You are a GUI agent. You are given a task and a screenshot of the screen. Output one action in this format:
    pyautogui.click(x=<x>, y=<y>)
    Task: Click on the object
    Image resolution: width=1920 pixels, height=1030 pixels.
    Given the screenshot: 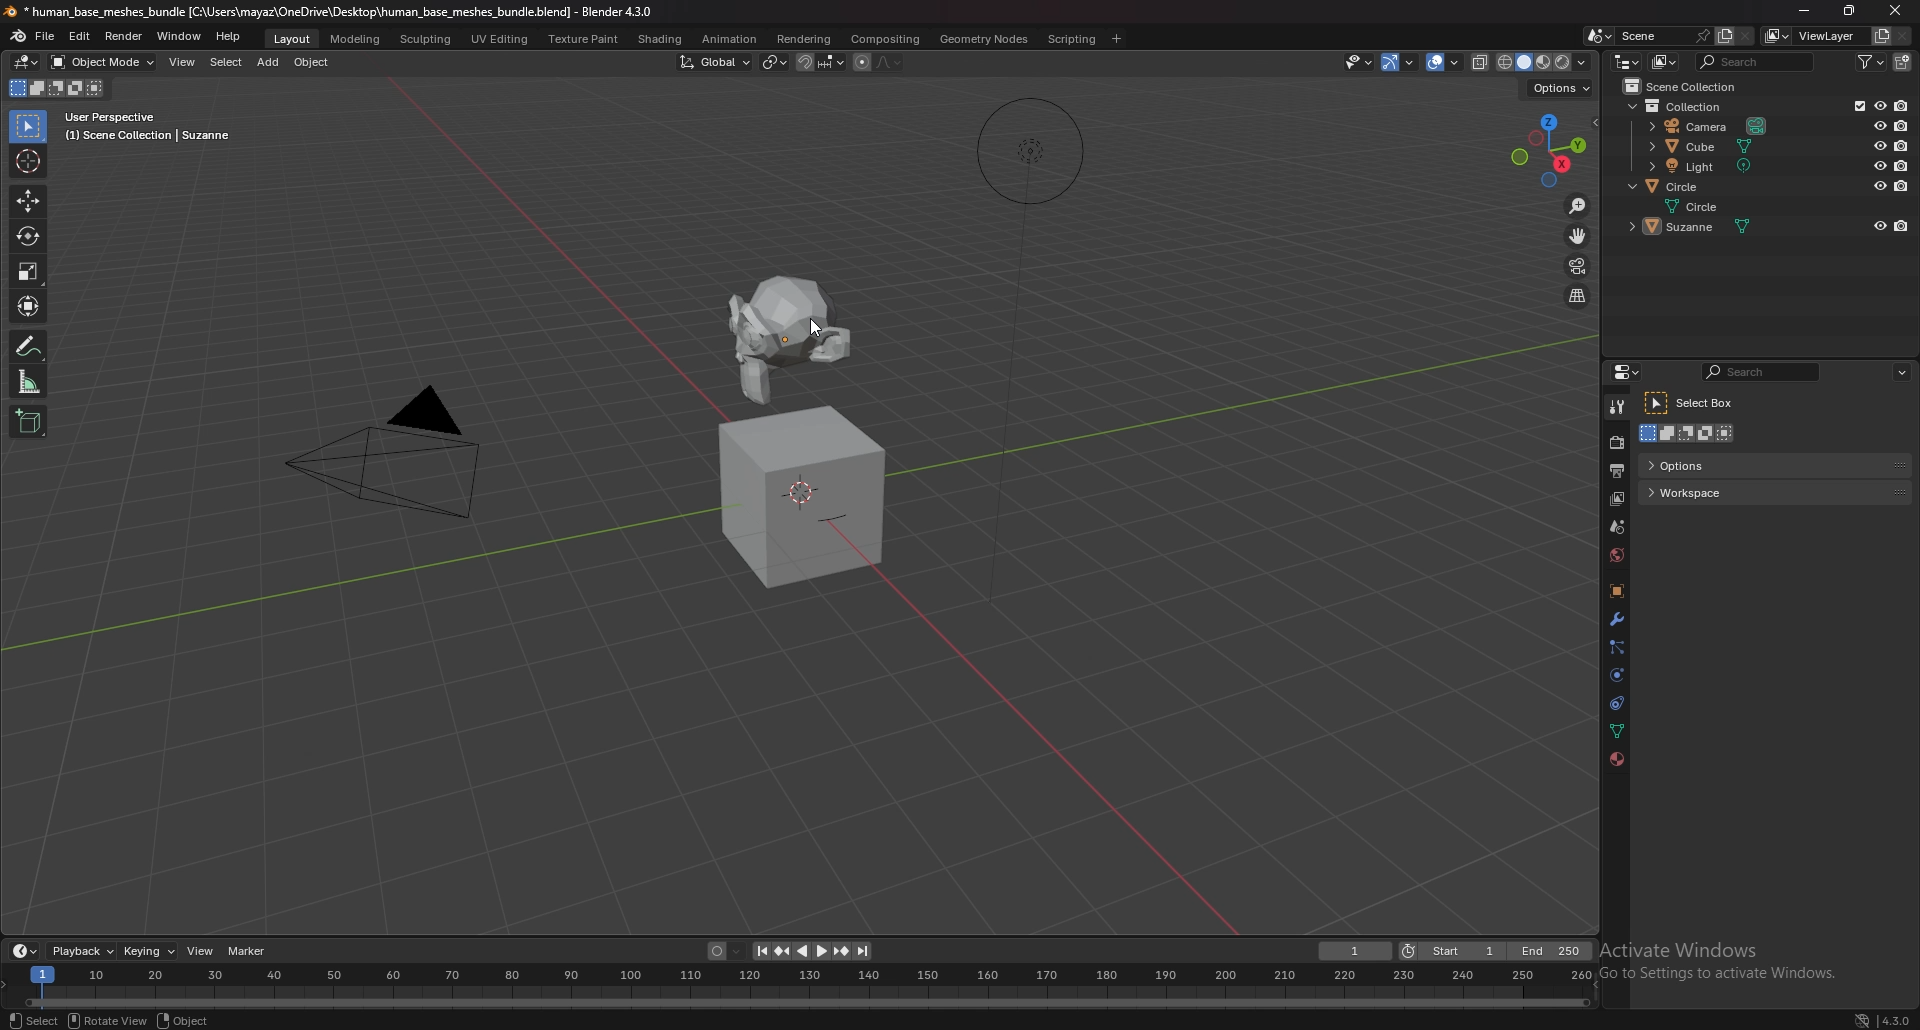 What is the action you would take?
    pyautogui.click(x=186, y=1021)
    